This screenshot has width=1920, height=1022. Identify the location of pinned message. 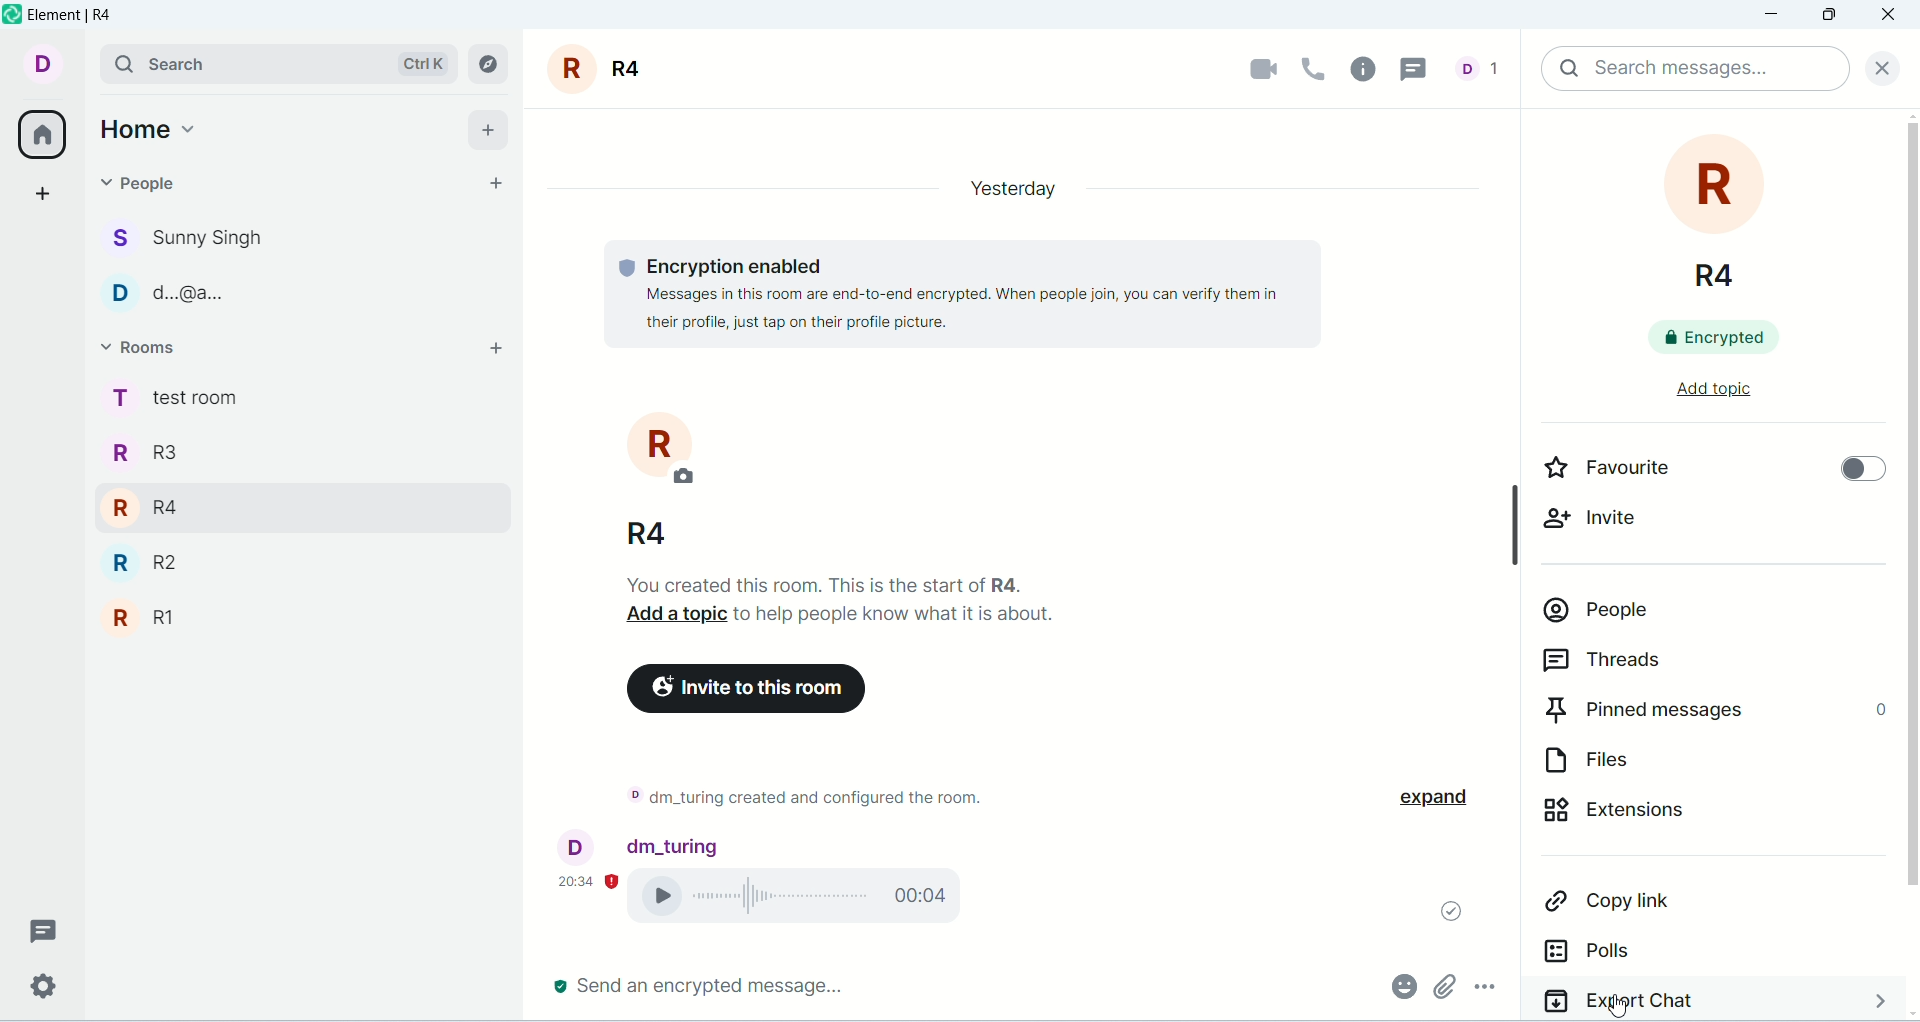
(1713, 709).